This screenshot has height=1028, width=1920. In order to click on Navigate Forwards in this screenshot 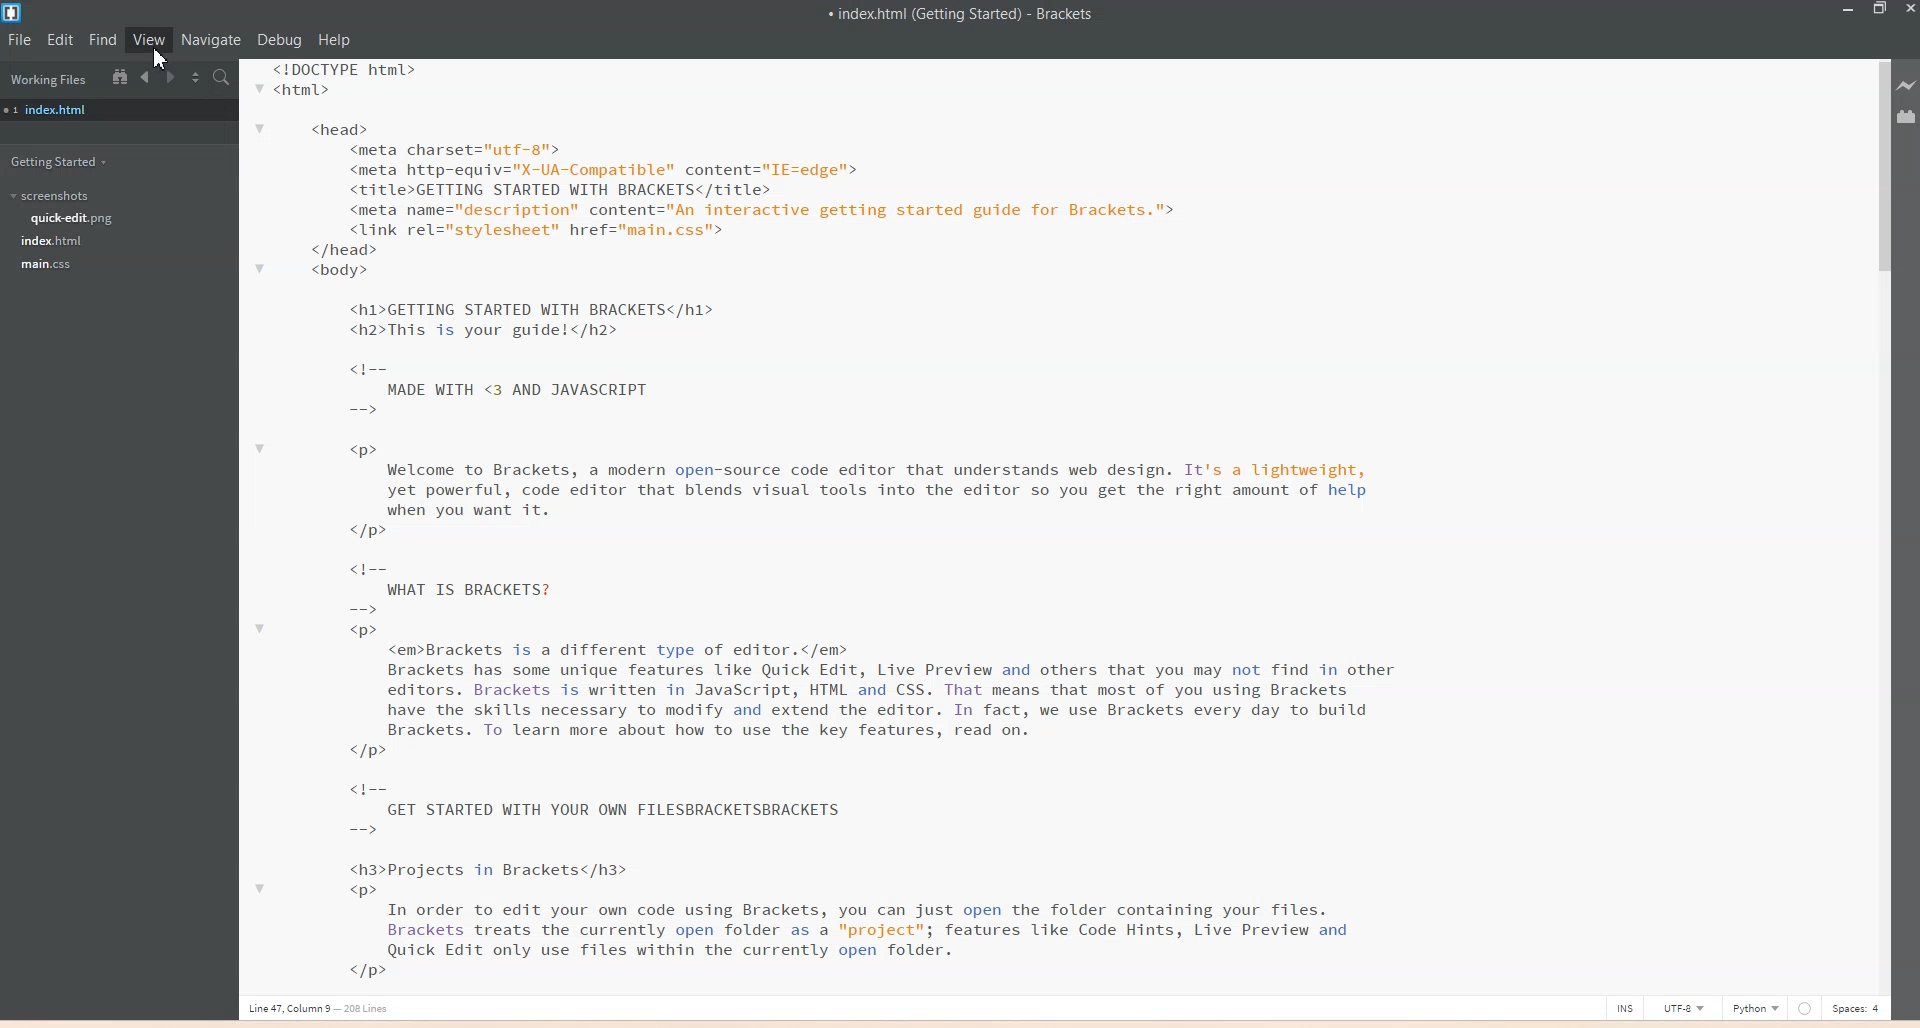, I will do `click(172, 77)`.